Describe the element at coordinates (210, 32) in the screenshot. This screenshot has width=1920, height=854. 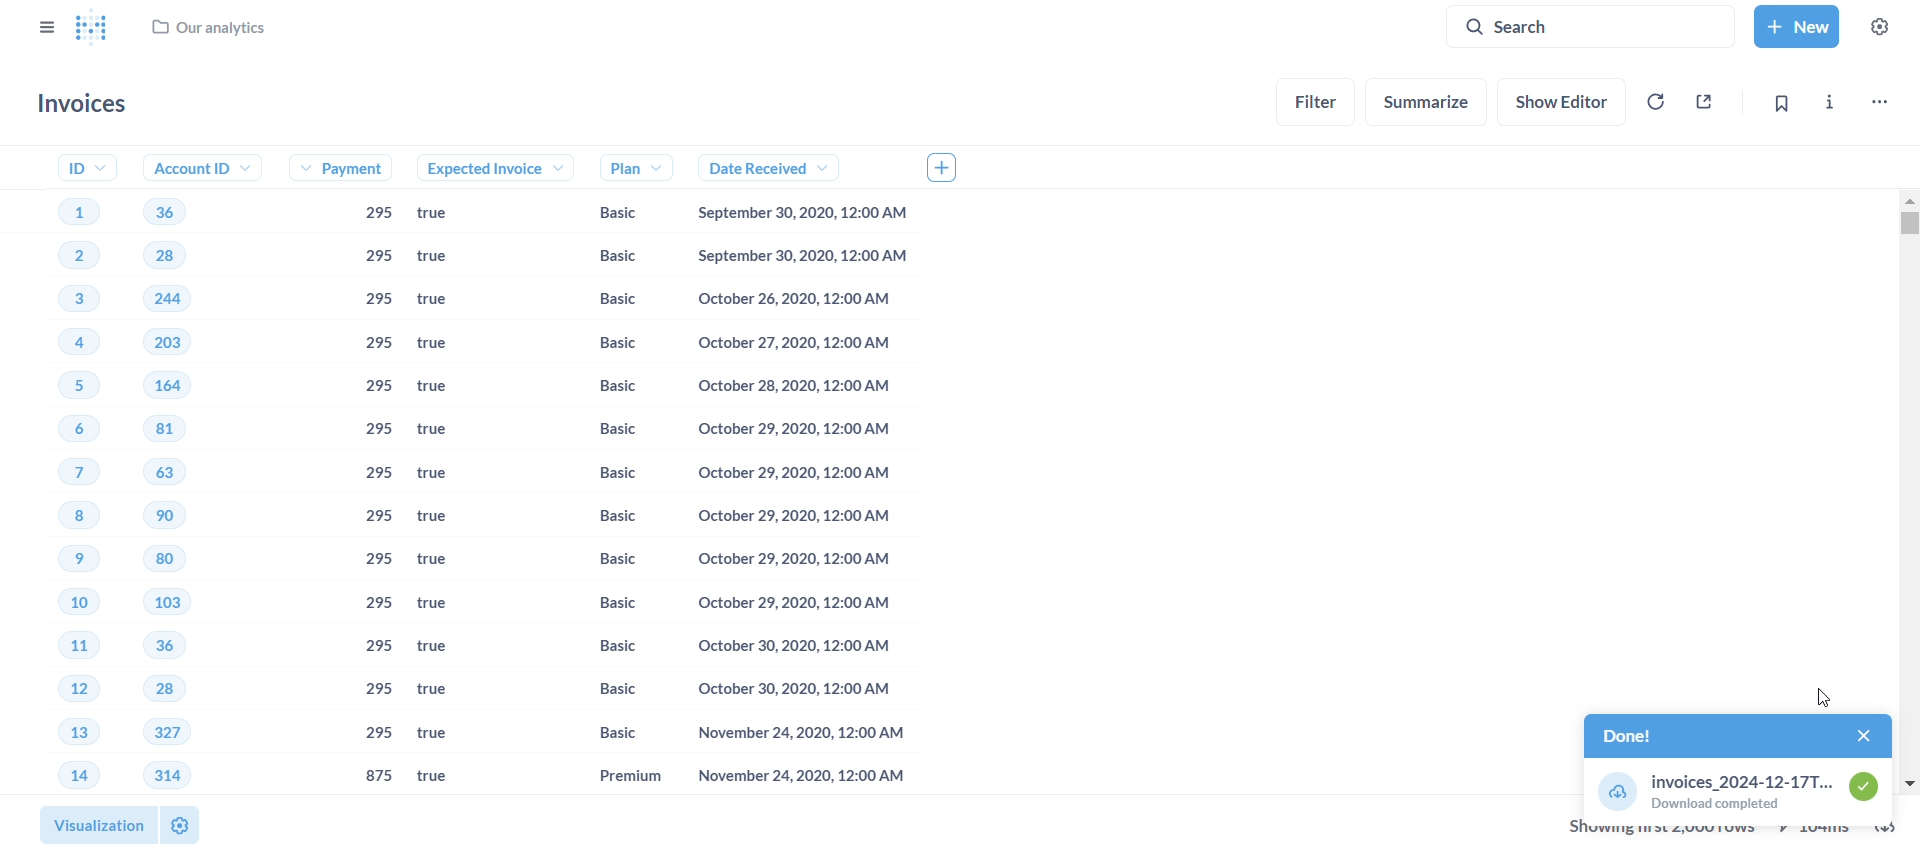
I see `our analytics` at that location.